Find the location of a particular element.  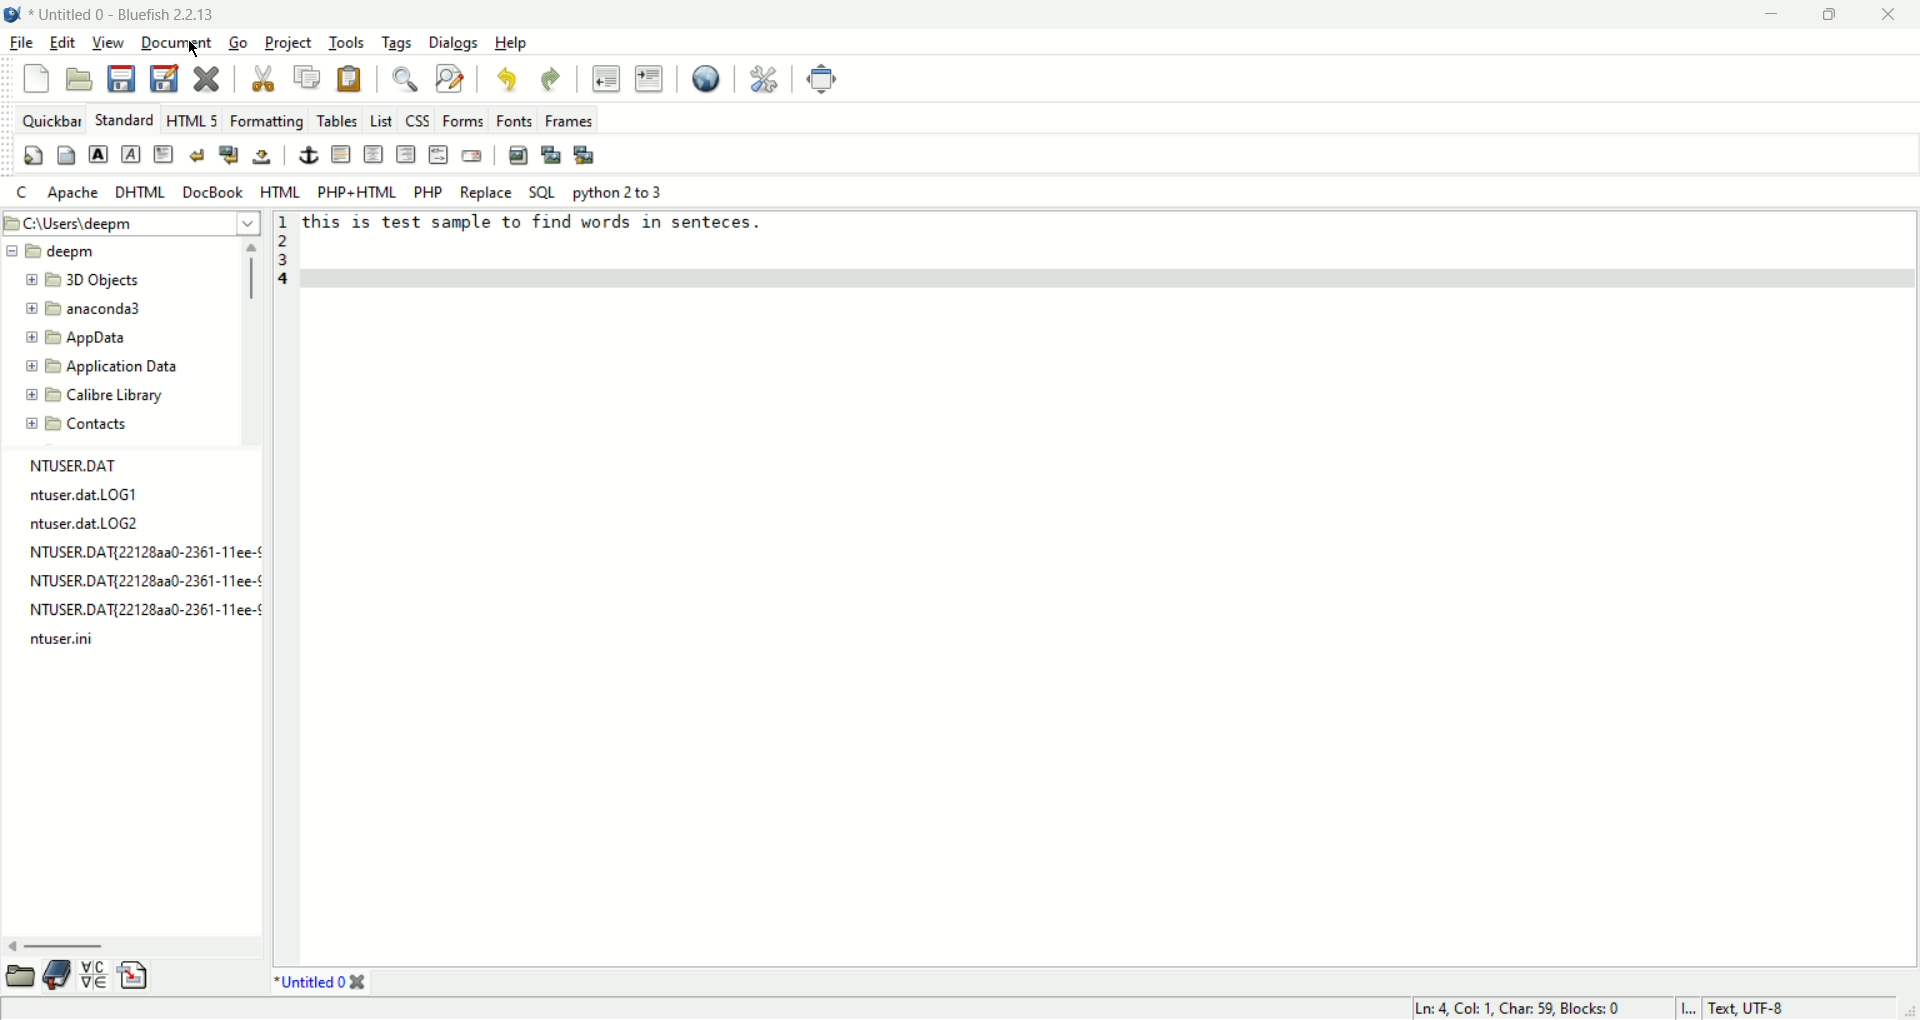

HTML is located at coordinates (279, 191).